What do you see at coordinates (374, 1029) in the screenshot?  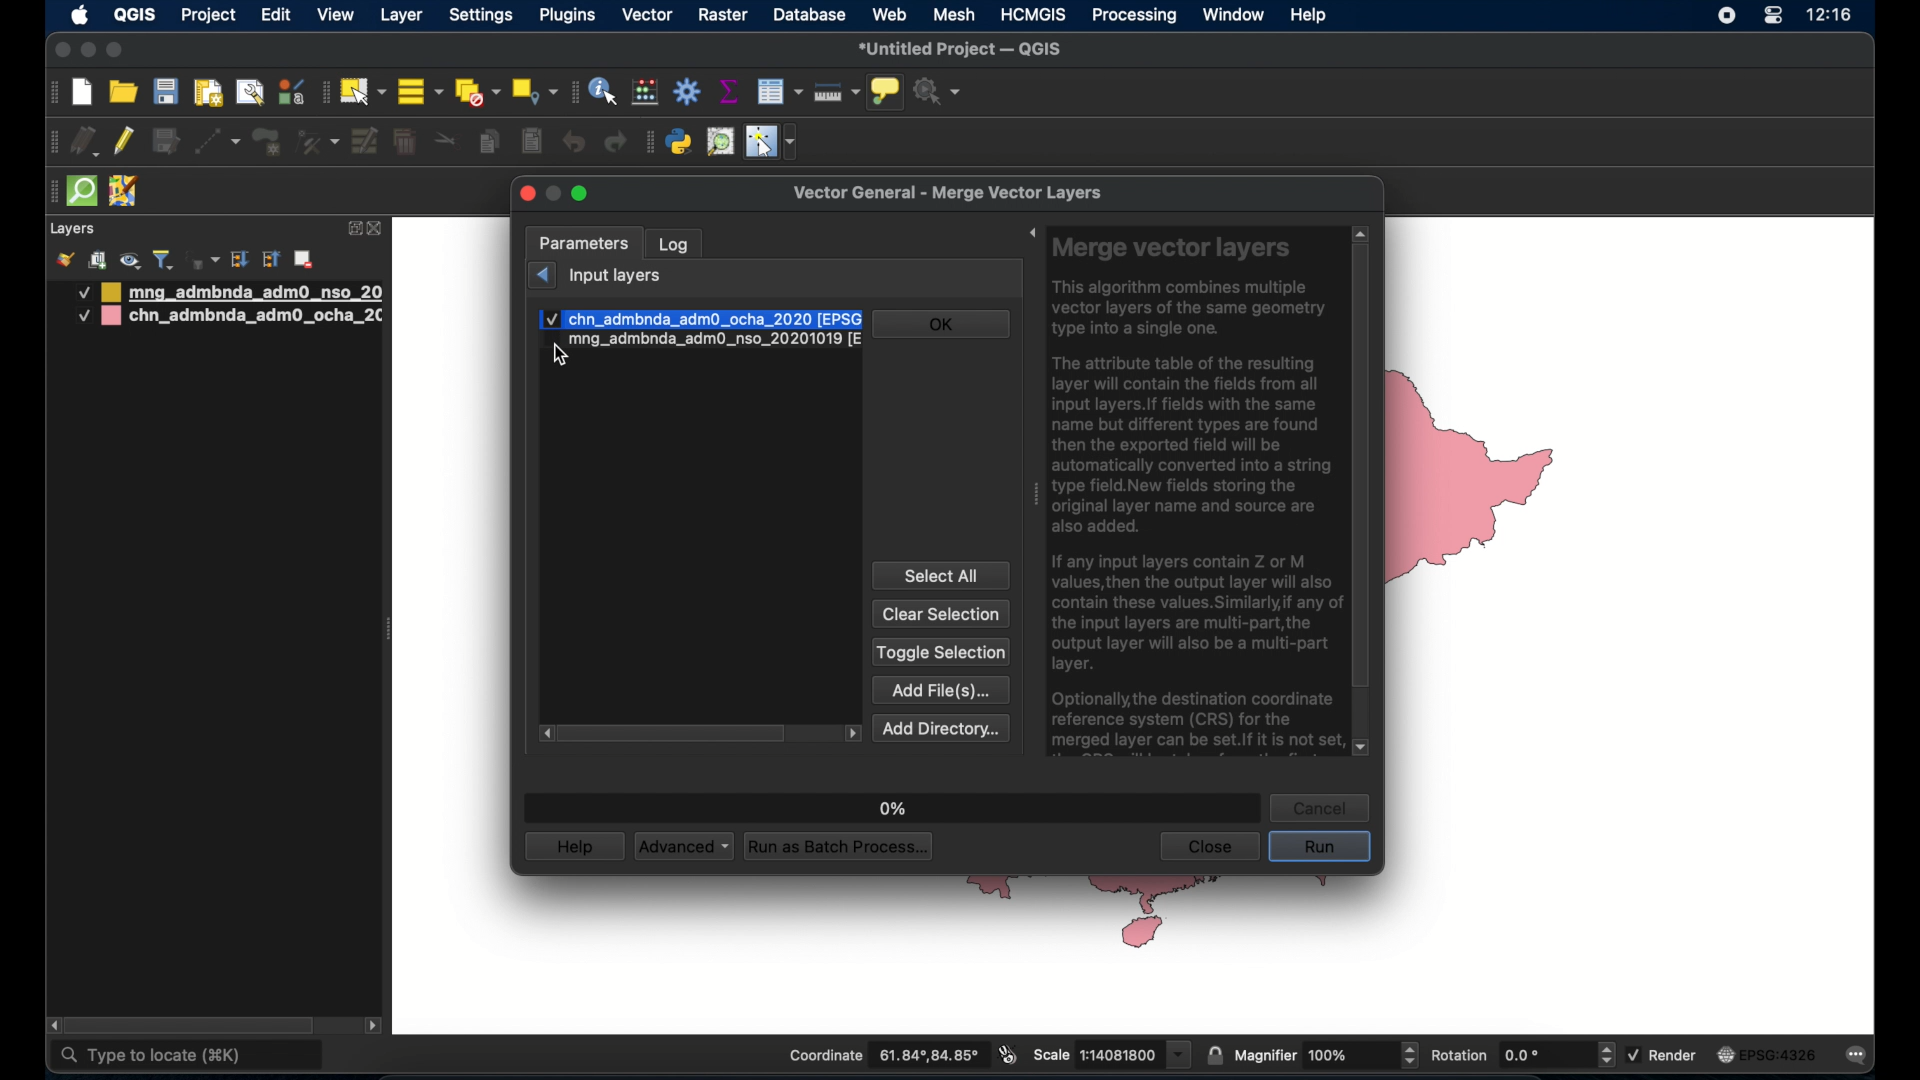 I see `scroll right arrow` at bounding box center [374, 1029].